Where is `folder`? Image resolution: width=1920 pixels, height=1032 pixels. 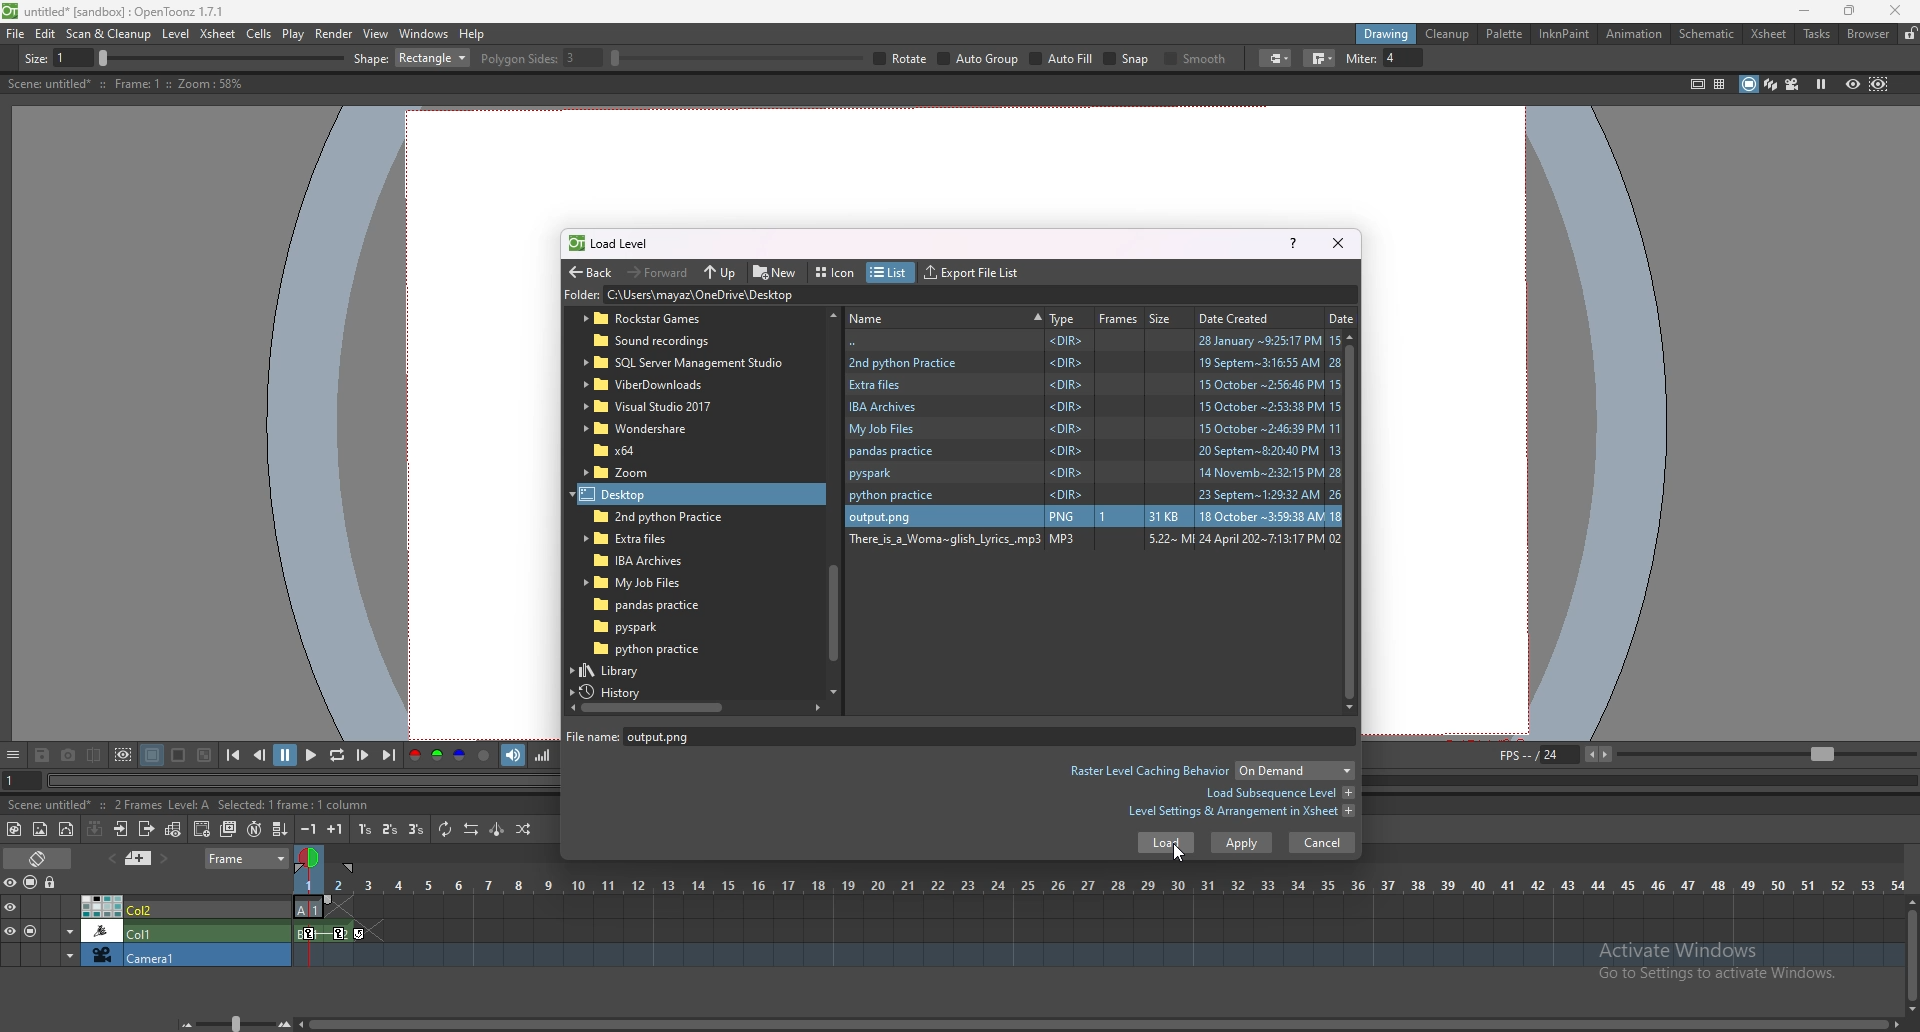
folder is located at coordinates (1092, 542).